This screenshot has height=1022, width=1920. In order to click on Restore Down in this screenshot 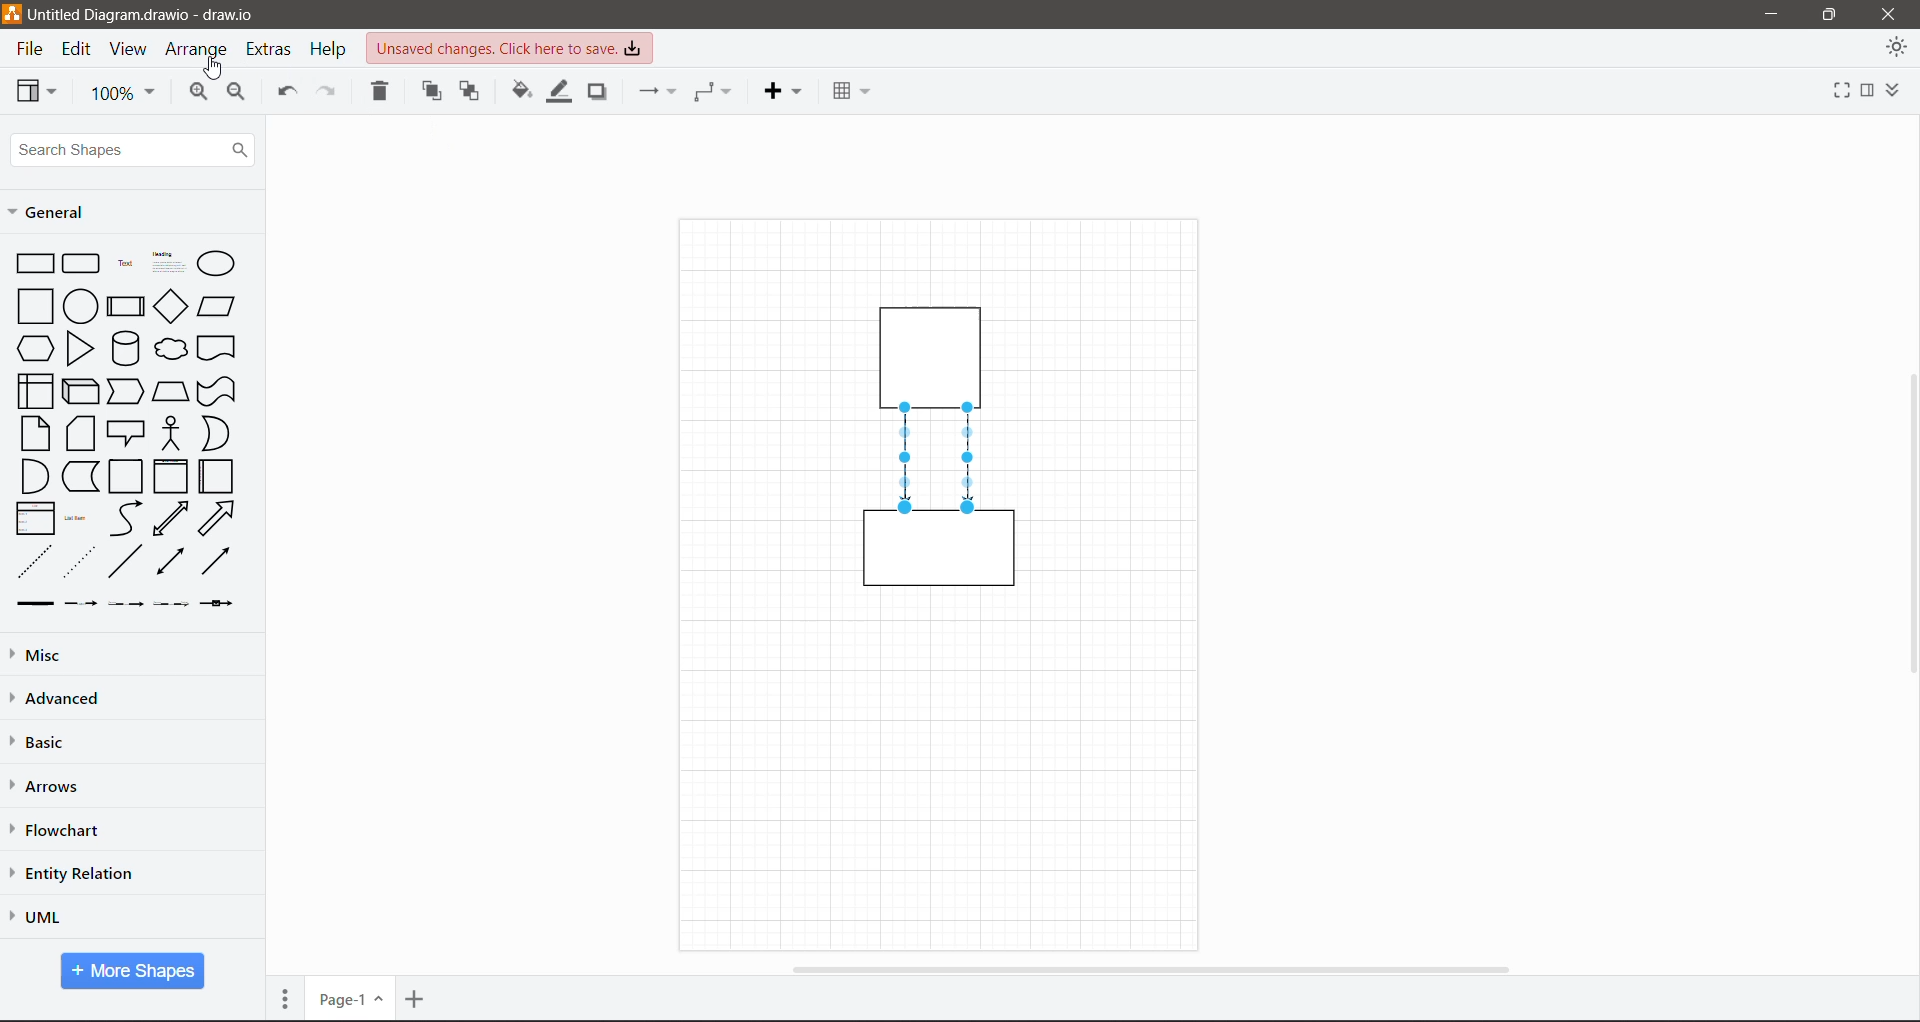, I will do `click(1830, 13)`.